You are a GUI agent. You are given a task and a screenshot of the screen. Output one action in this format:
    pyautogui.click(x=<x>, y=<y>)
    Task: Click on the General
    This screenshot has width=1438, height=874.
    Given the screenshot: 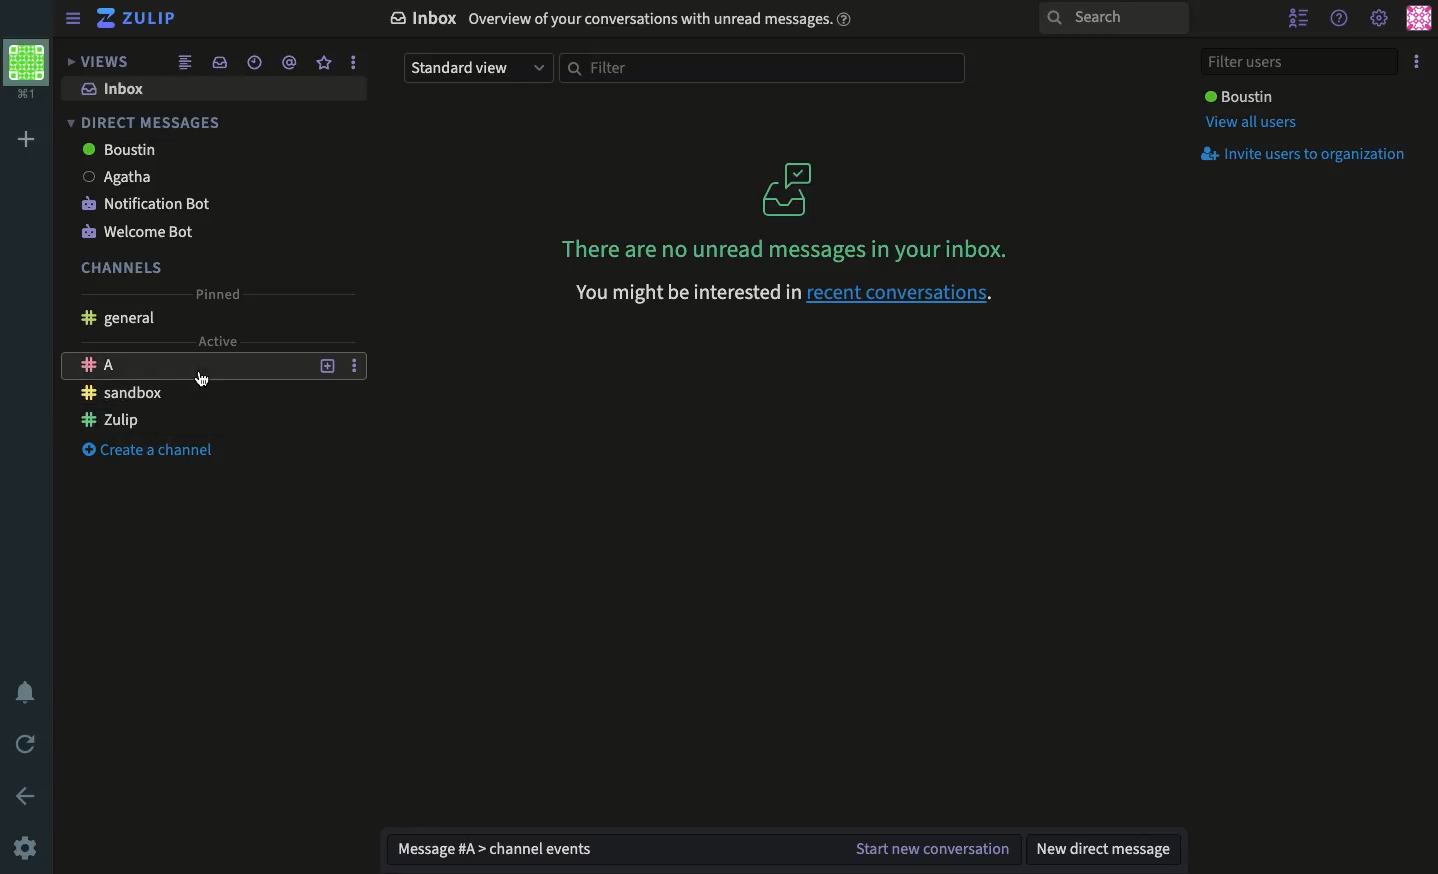 What is the action you would take?
    pyautogui.click(x=122, y=318)
    